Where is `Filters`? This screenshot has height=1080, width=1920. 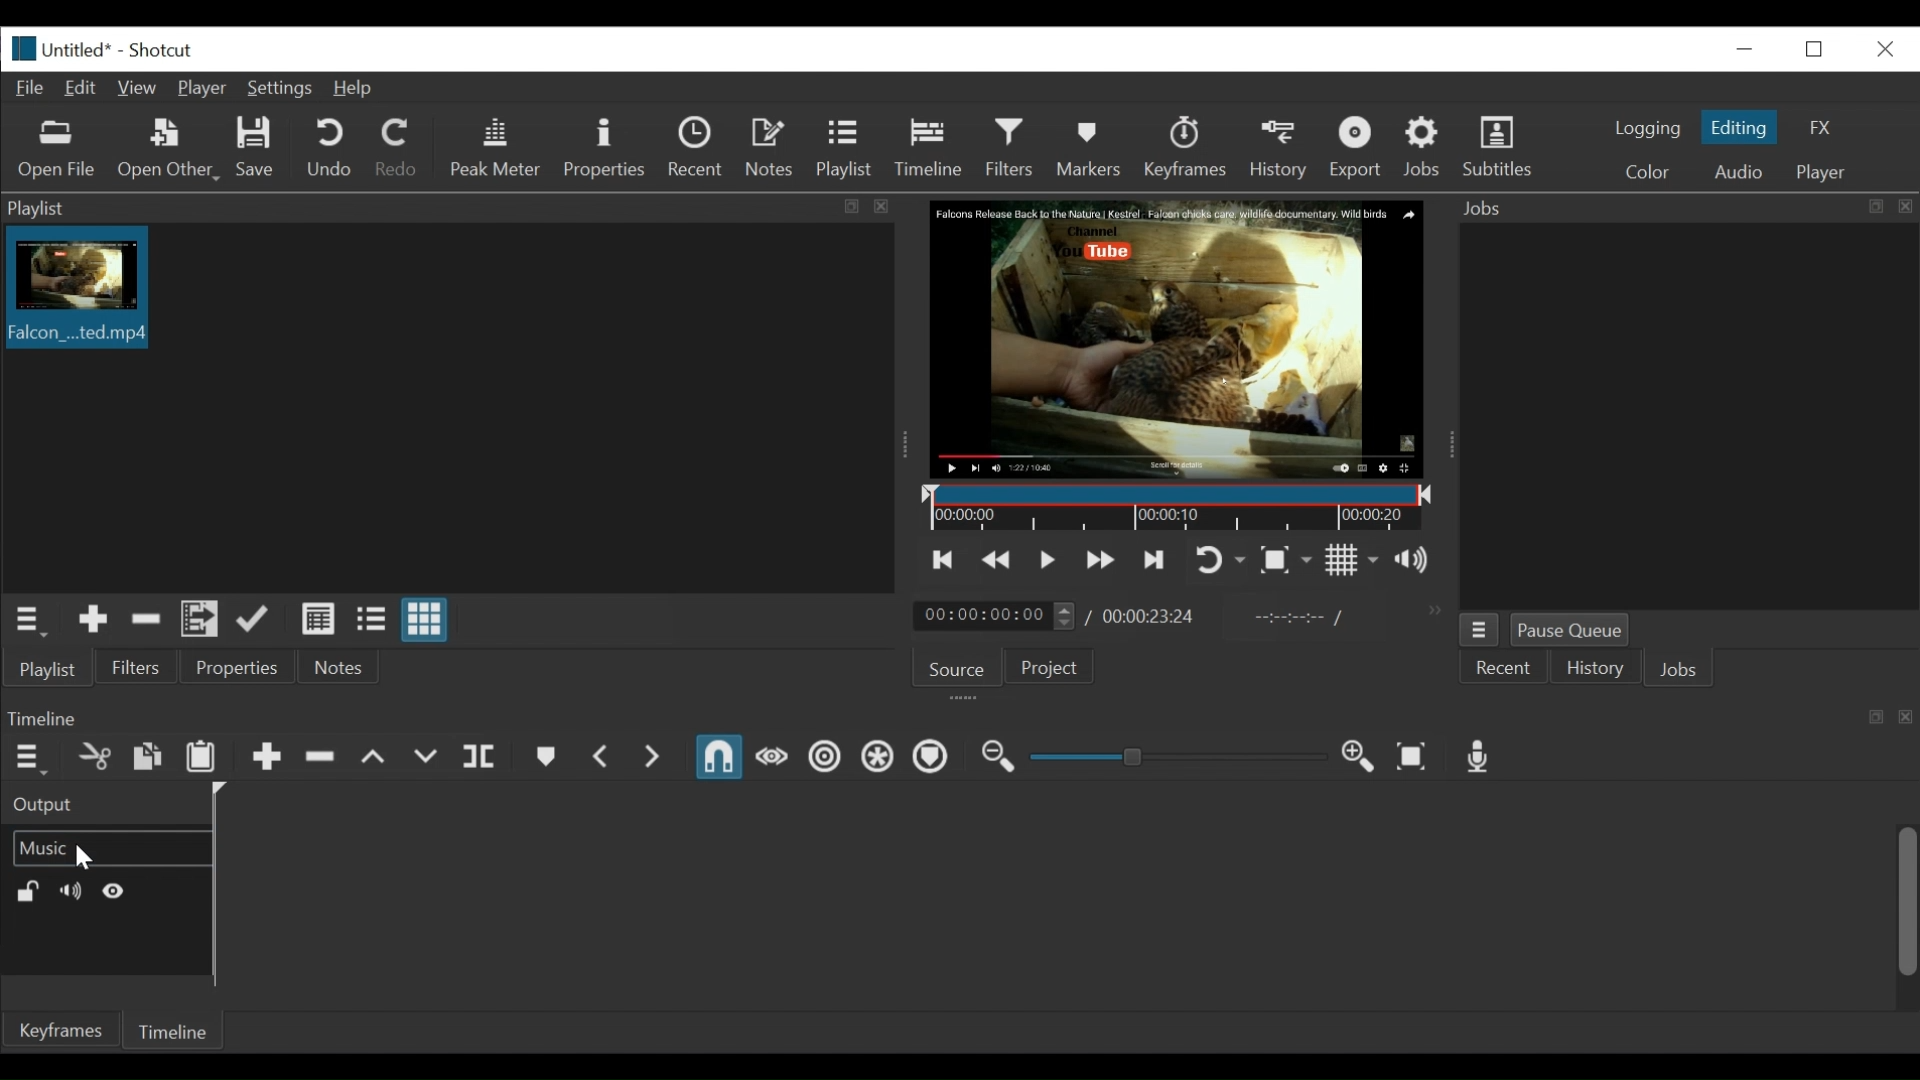
Filters is located at coordinates (142, 668).